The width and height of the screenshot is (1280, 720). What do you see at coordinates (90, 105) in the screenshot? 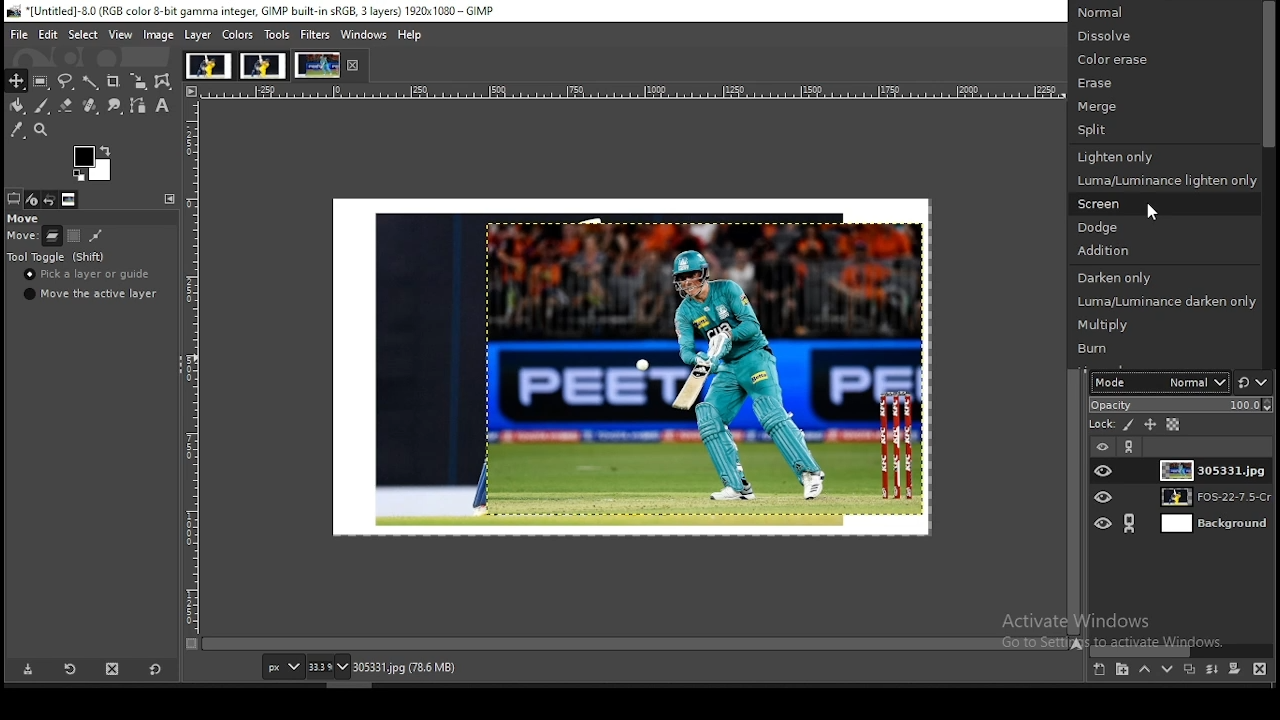
I see `heal tool` at bounding box center [90, 105].